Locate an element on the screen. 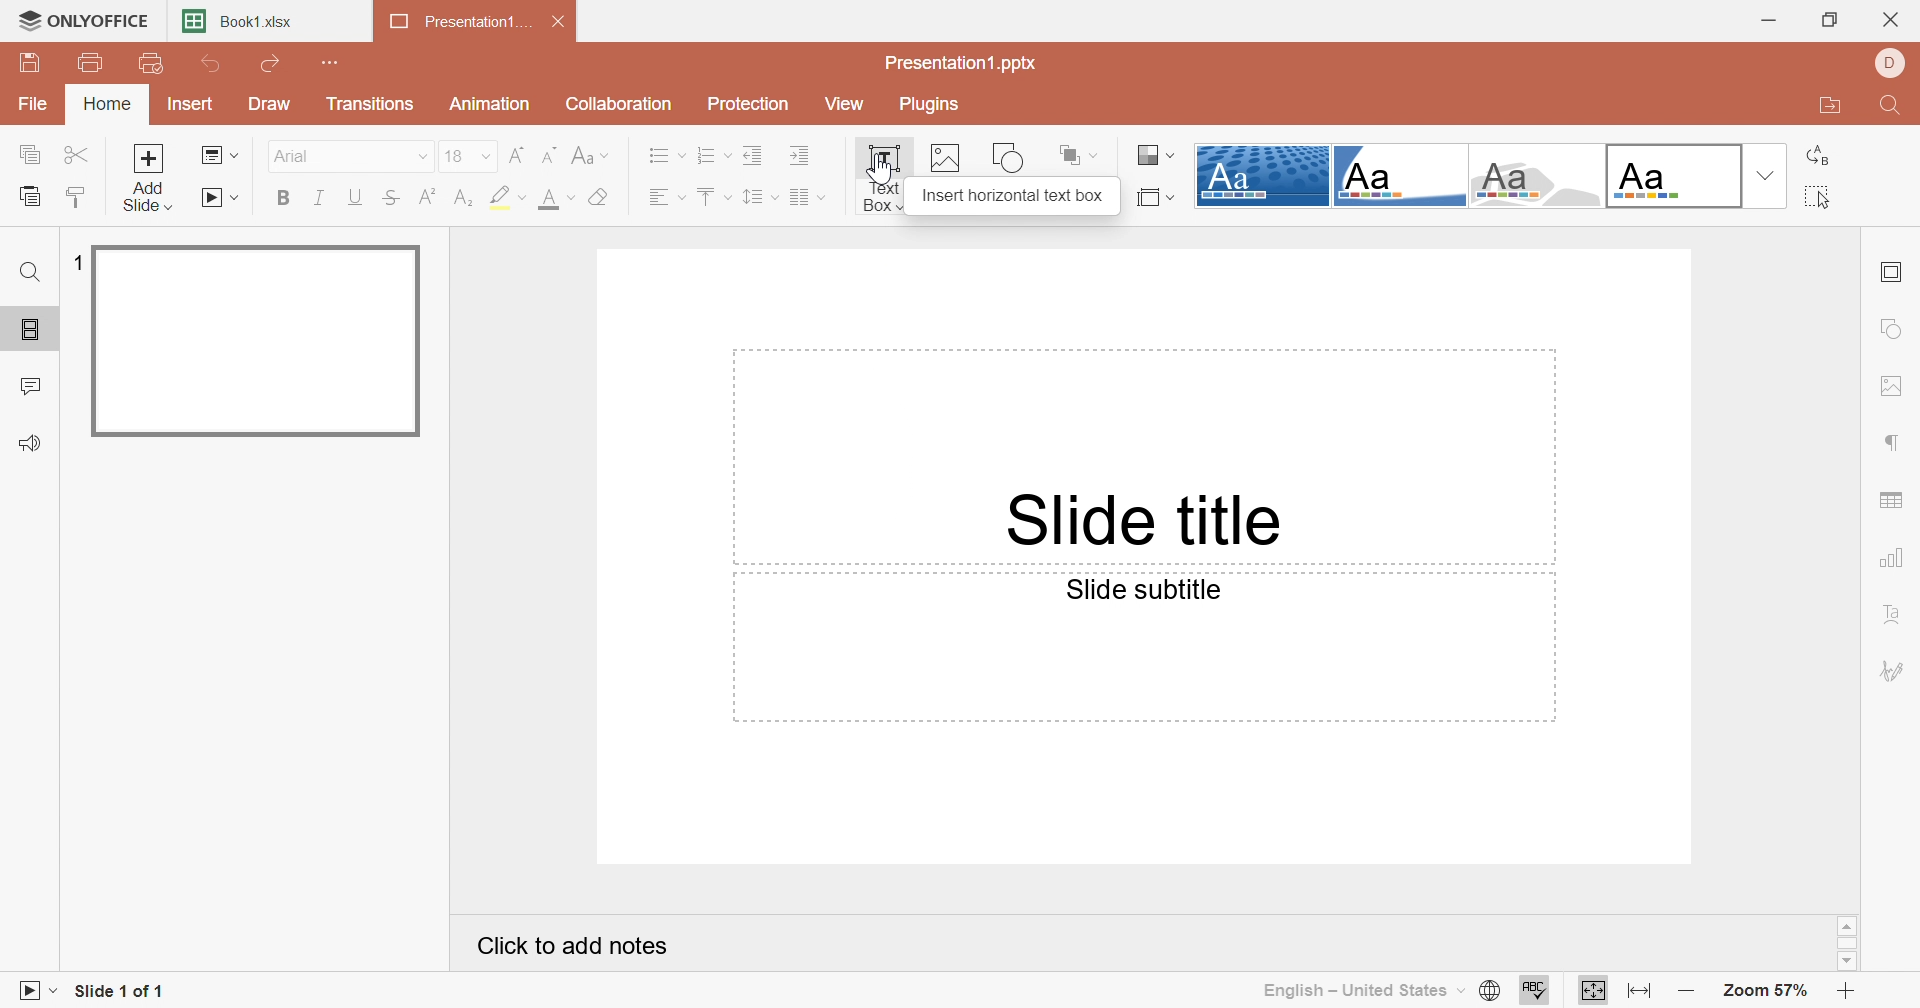 The height and width of the screenshot is (1008, 1920). Clear style is located at coordinates (603, 198).